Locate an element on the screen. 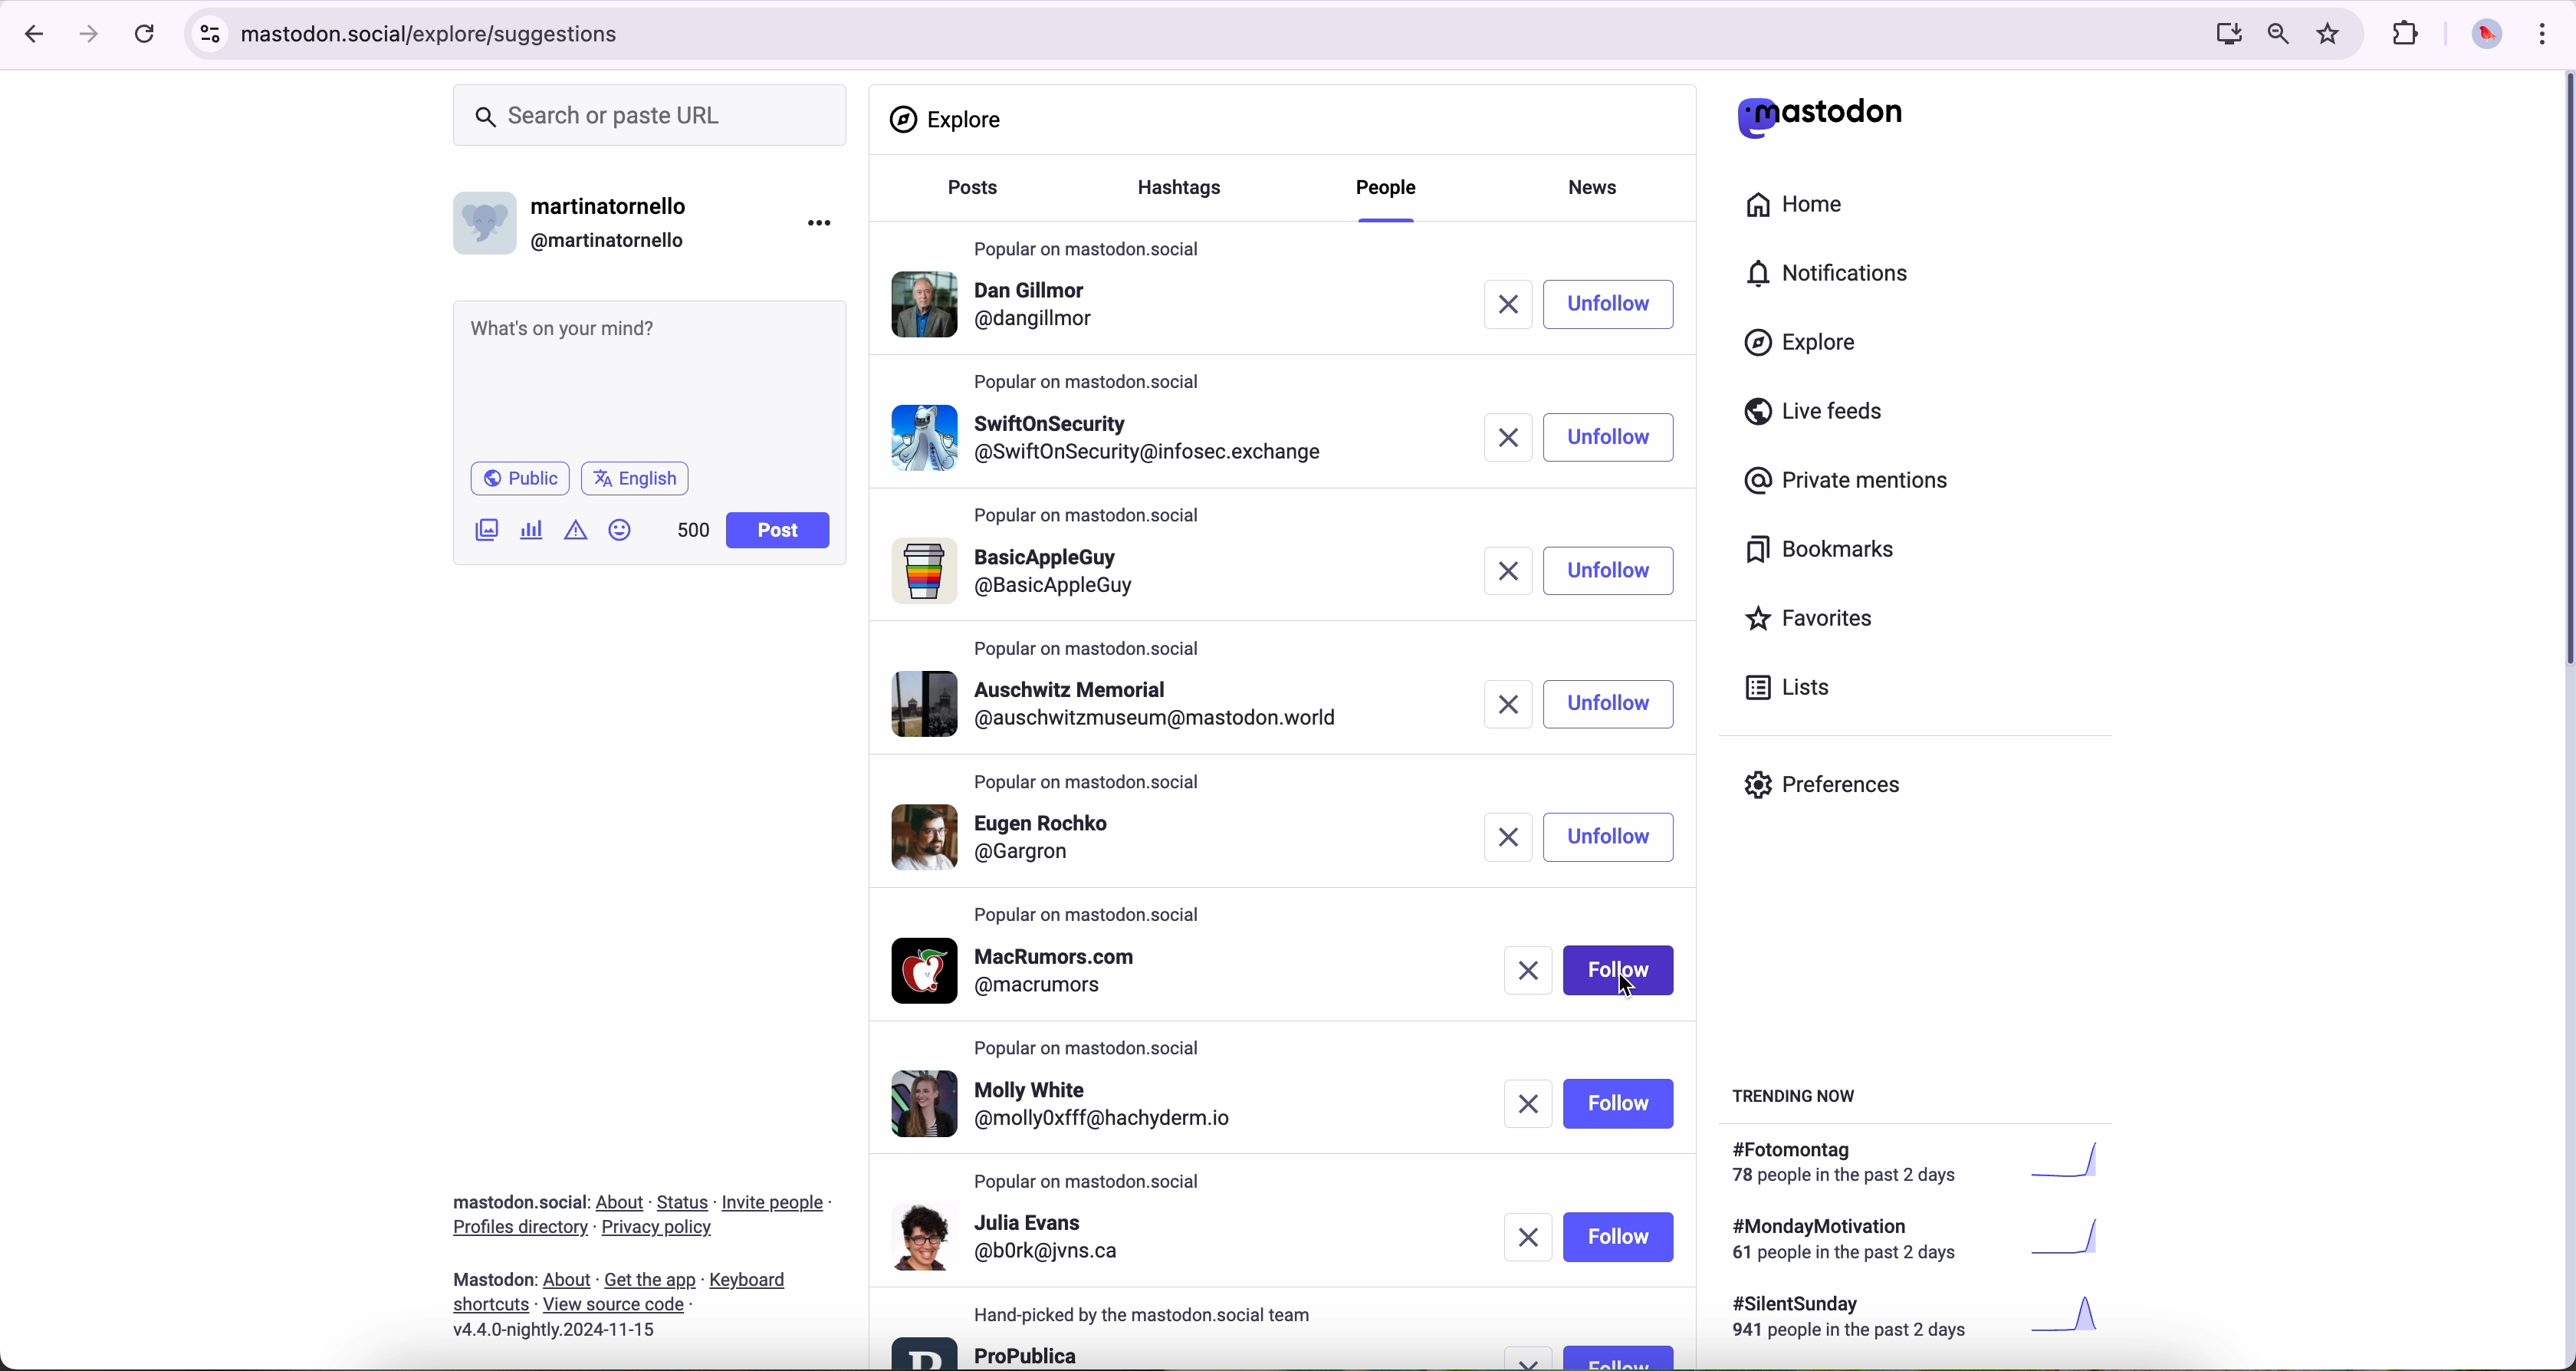  profile is located at coordinates (1027, 835).